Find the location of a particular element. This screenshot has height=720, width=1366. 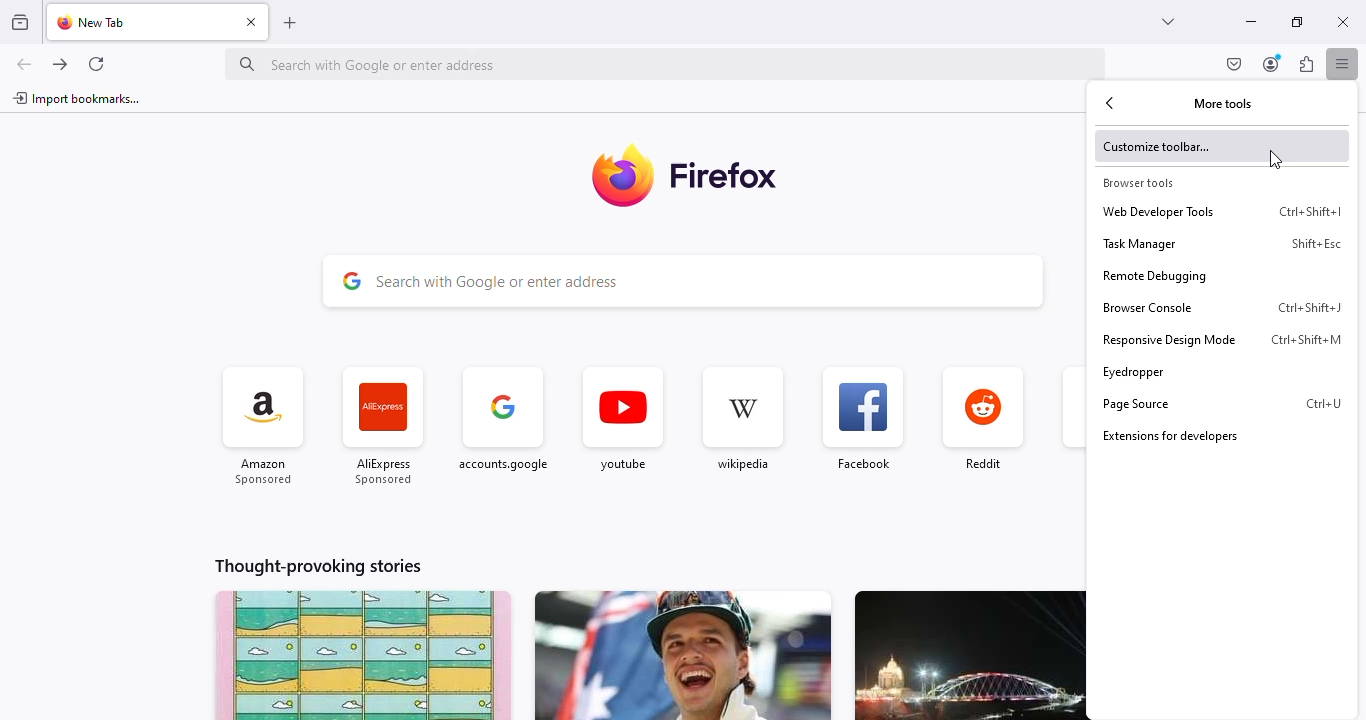

remote debugging is located at coordinates (1222, 276).